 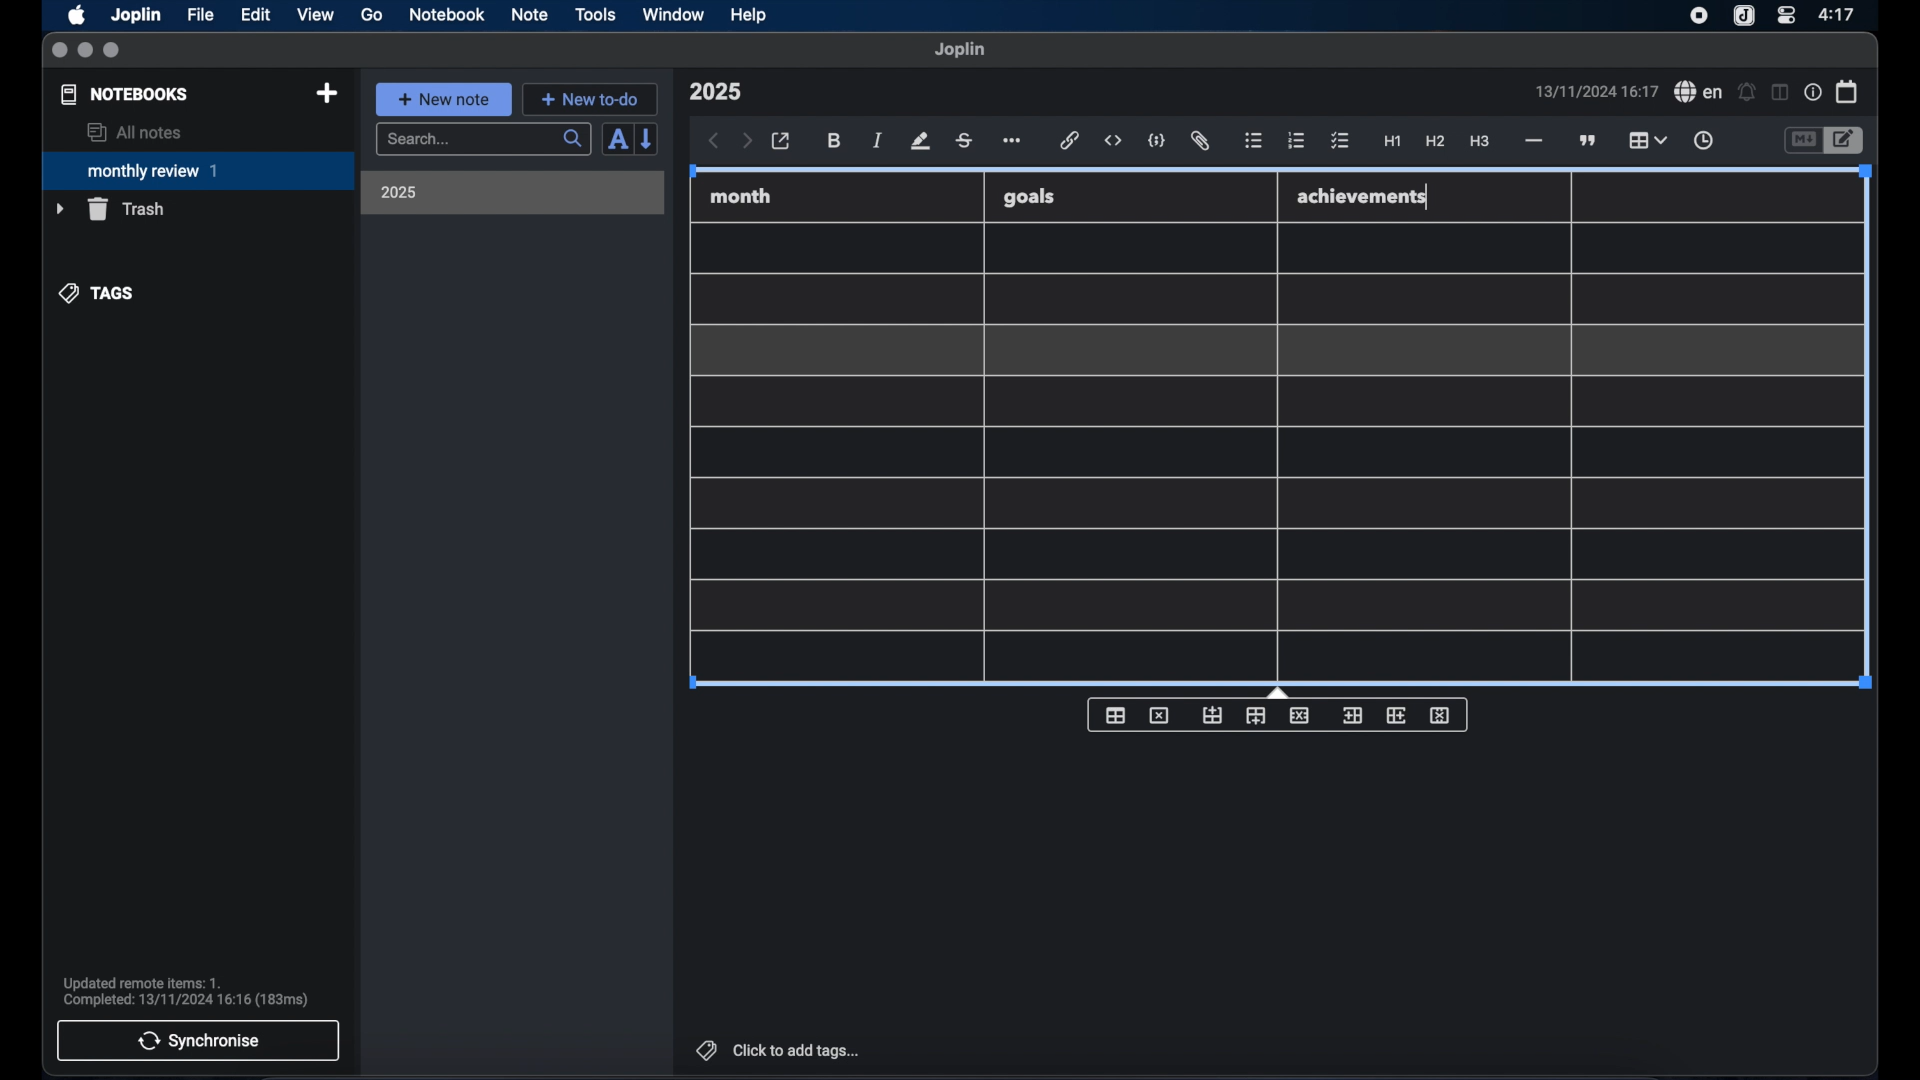 I want to click on heading 2, so click(x=1436, y=142).